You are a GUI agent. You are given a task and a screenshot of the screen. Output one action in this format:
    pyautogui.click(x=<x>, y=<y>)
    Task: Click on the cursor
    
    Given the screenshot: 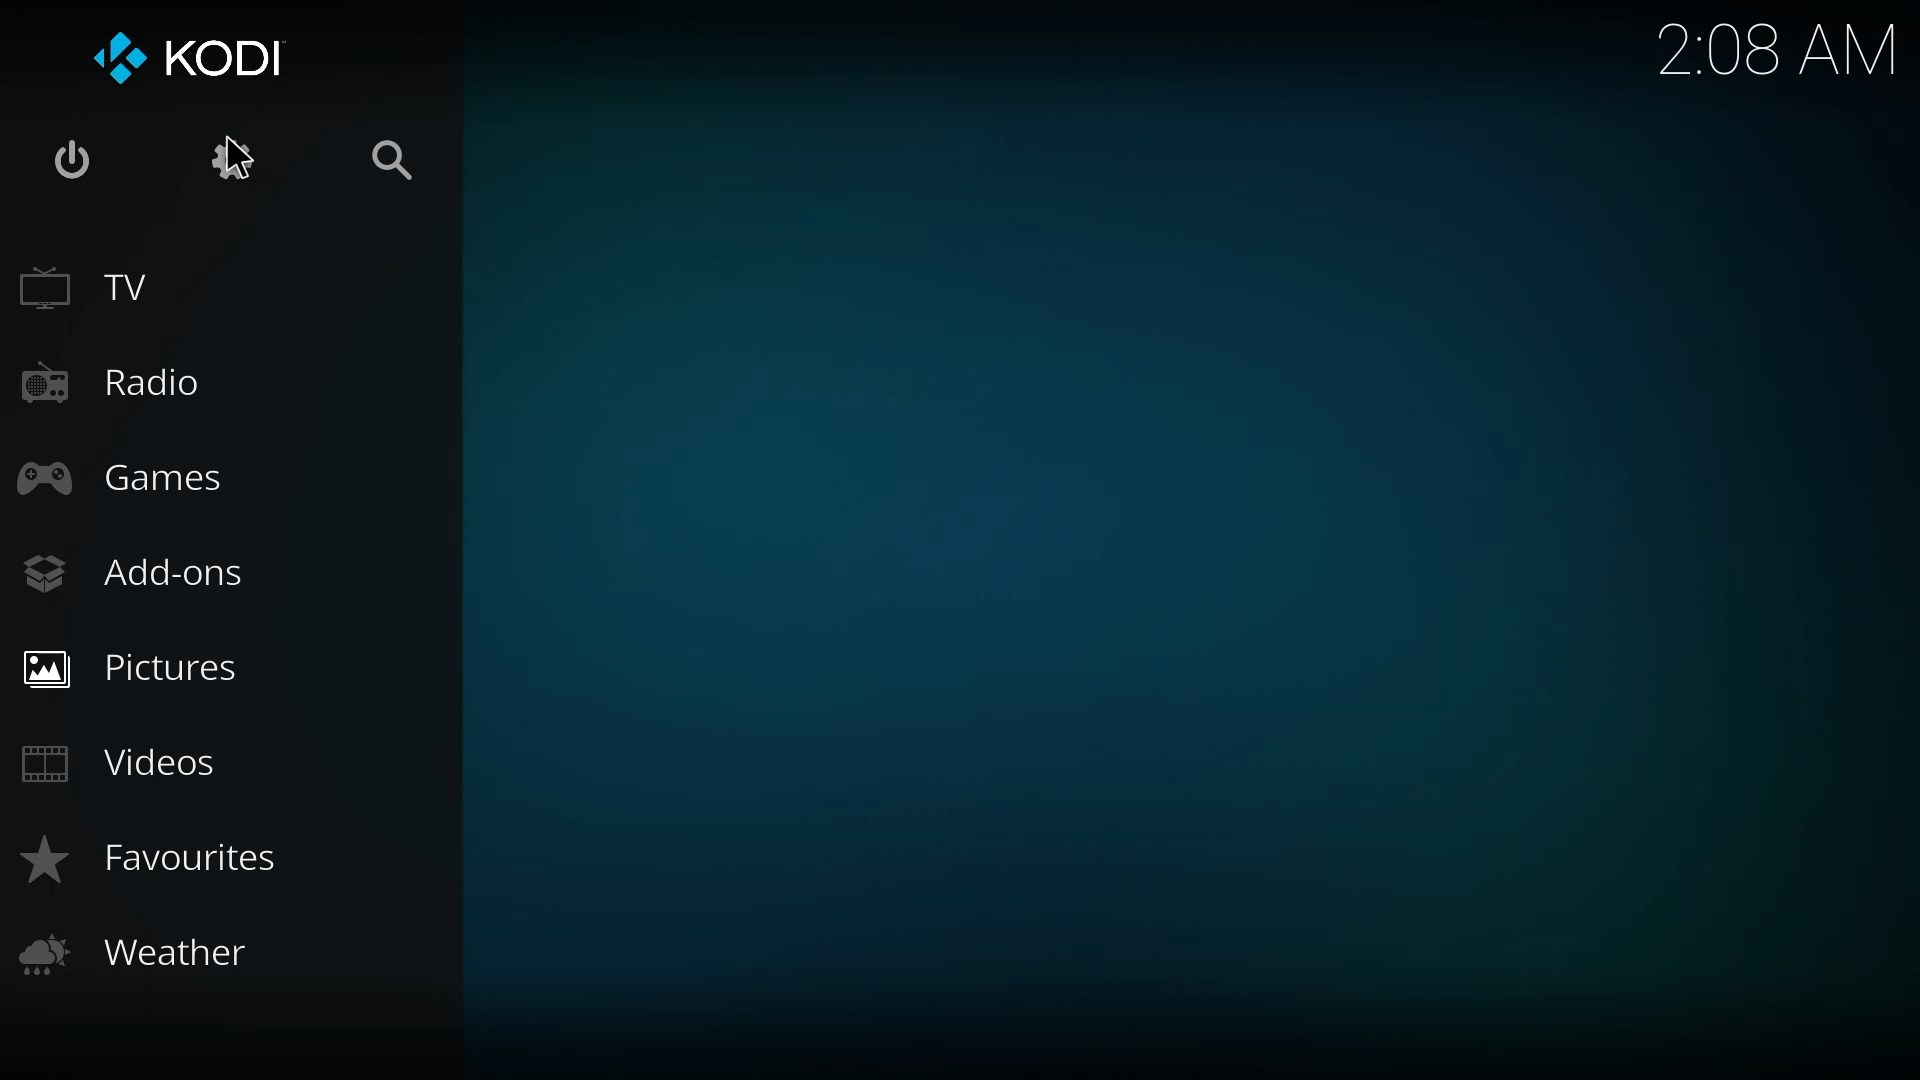 What is the action you would take?
    pyautogui.click(x=238, y=158)
    